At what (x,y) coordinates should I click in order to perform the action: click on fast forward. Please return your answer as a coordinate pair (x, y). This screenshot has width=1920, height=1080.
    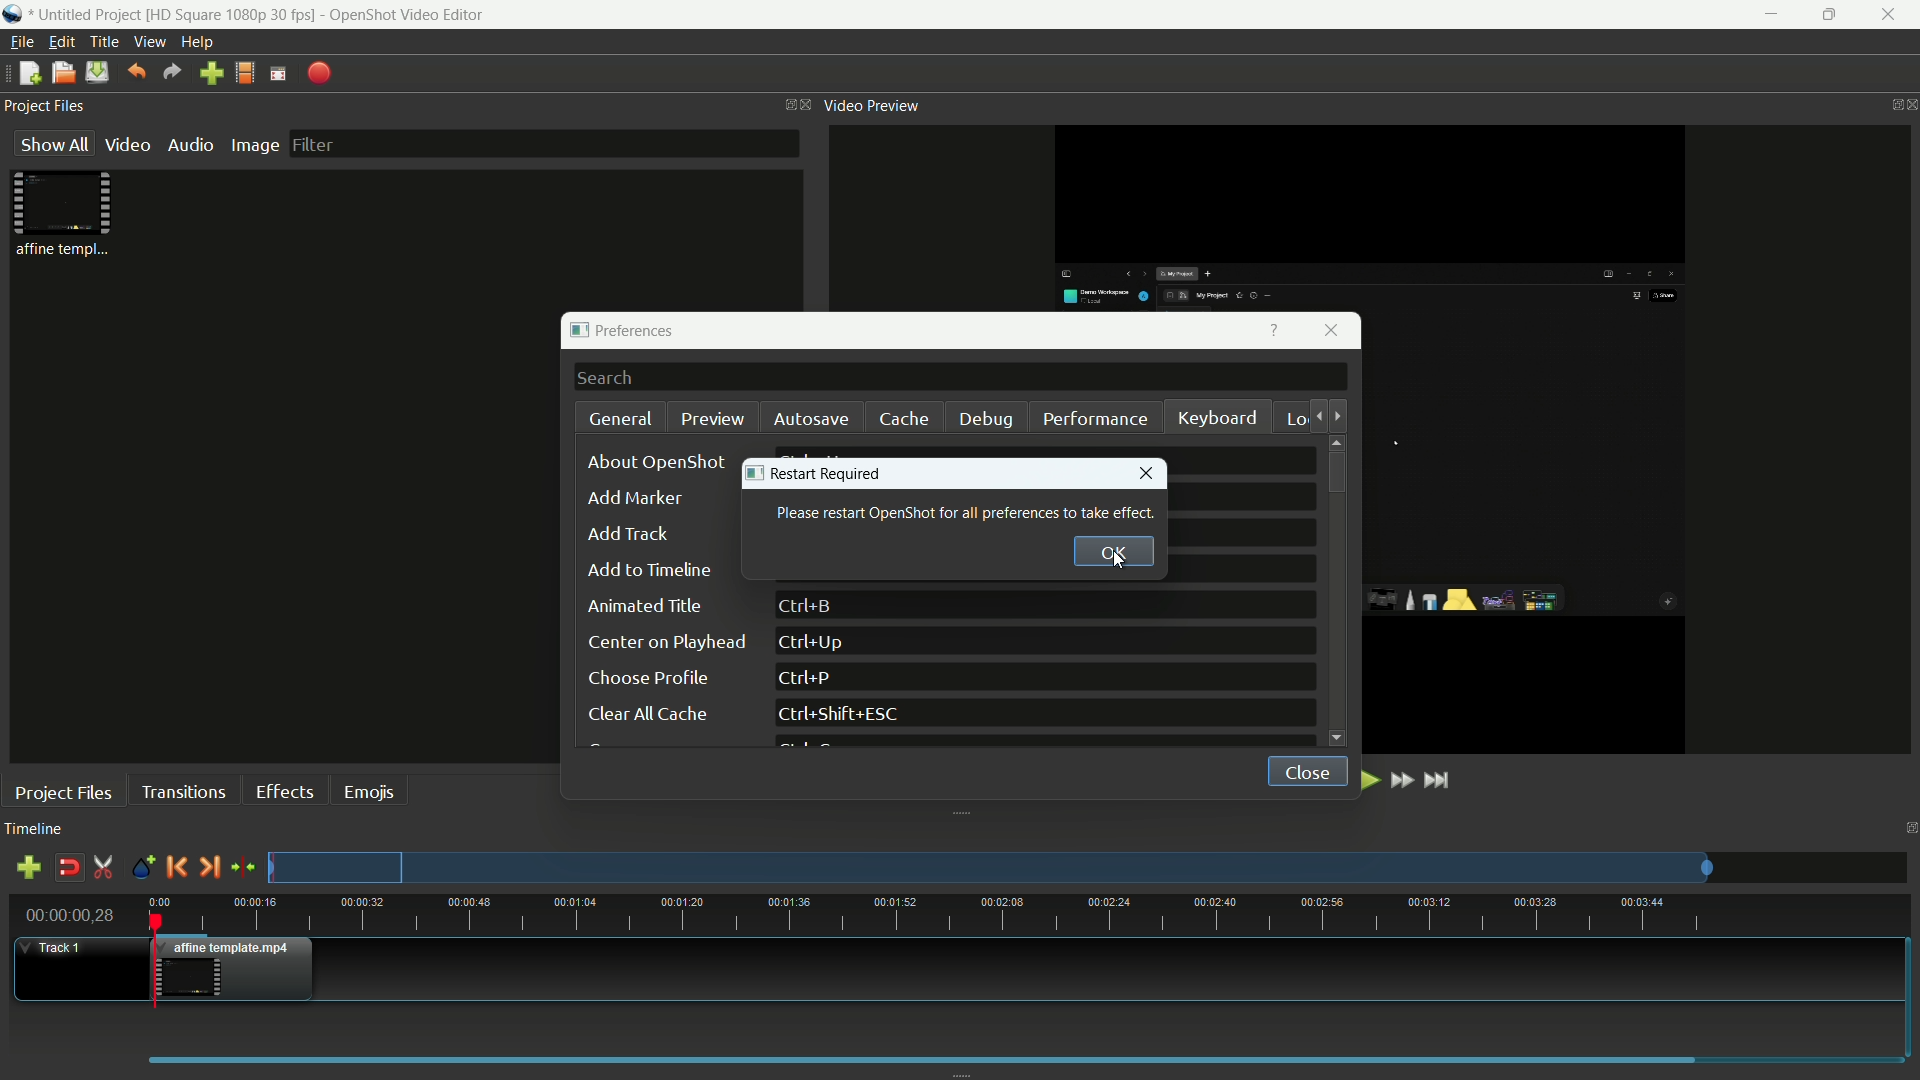
    Looking at the image, I should click on (1404, 781).